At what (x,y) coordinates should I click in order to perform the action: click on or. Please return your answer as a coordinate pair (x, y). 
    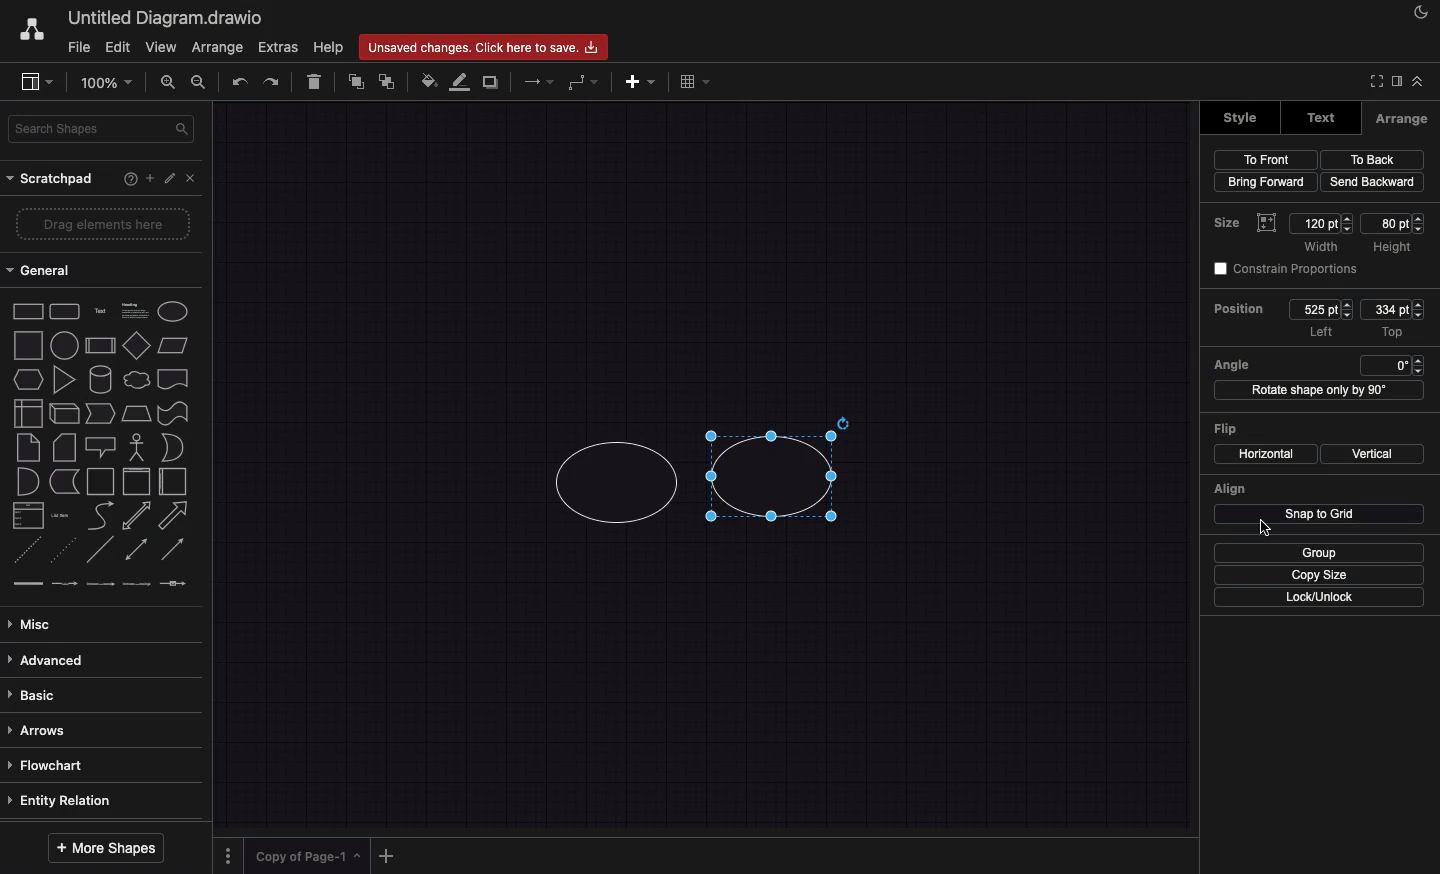
    Looking at the image, I should click on (173, 448).